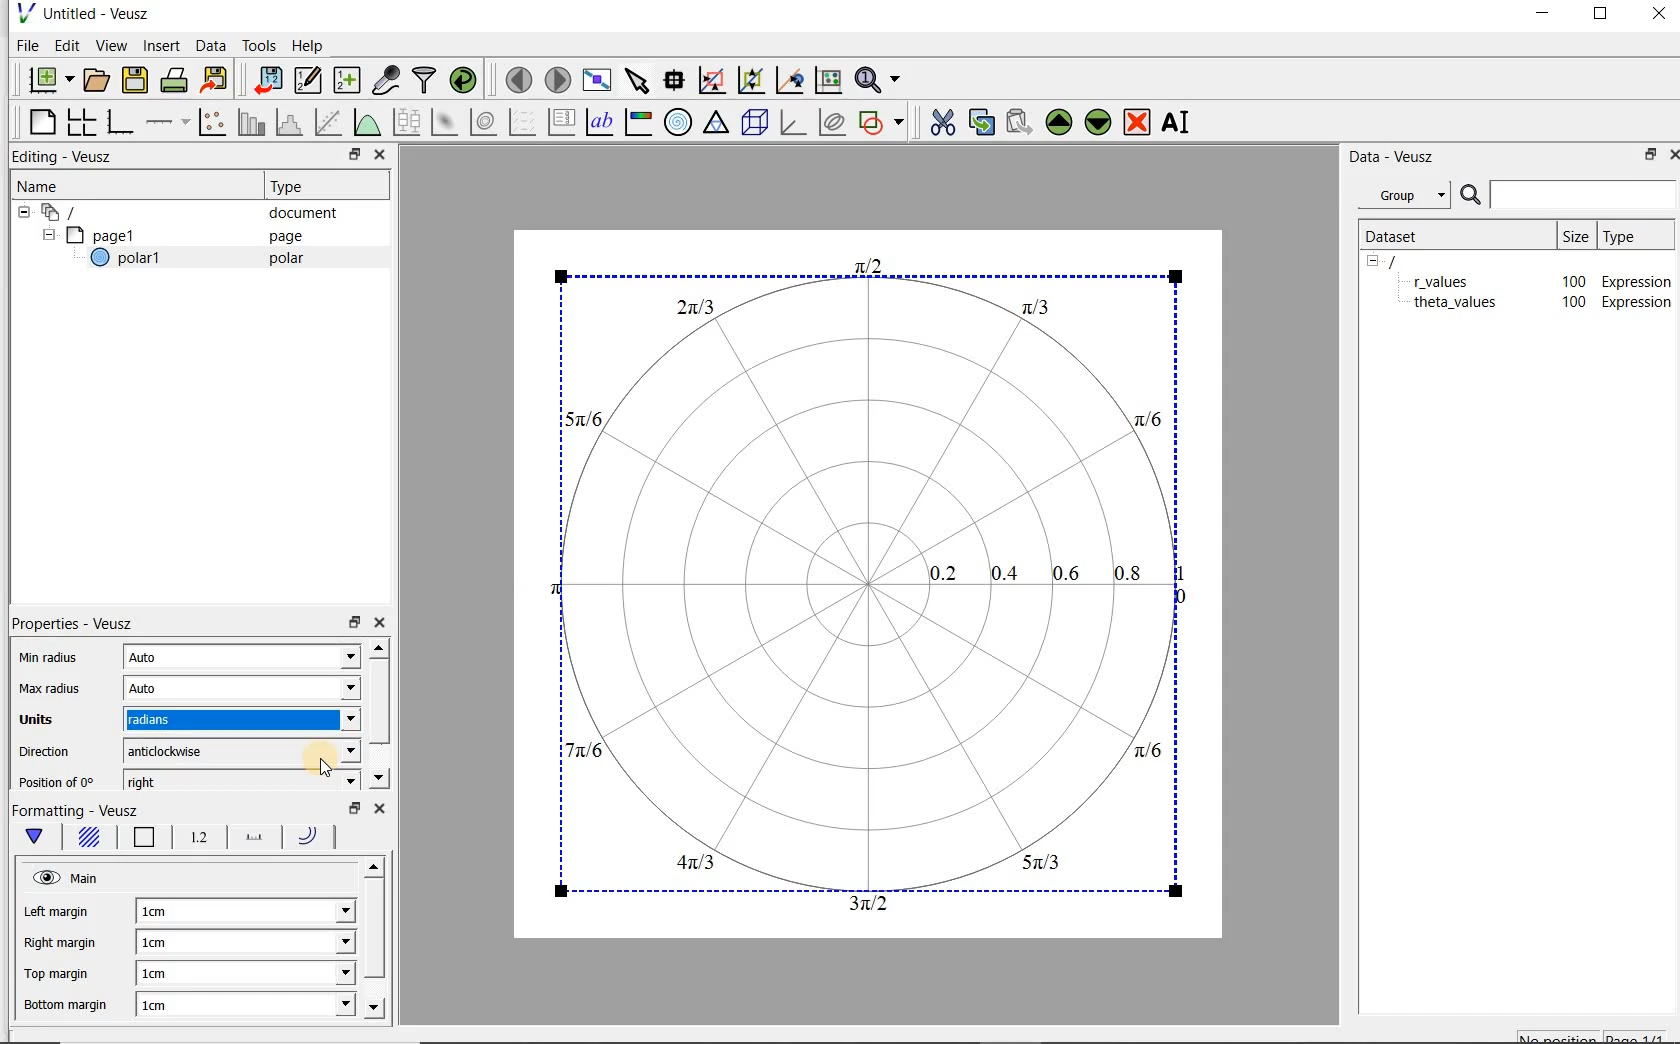 Image resolution: width=1680 pixels, height=1044 pixels. Describe the element at coordinates (387, 83) in the screenshot. I see `capture remote data` at that location.